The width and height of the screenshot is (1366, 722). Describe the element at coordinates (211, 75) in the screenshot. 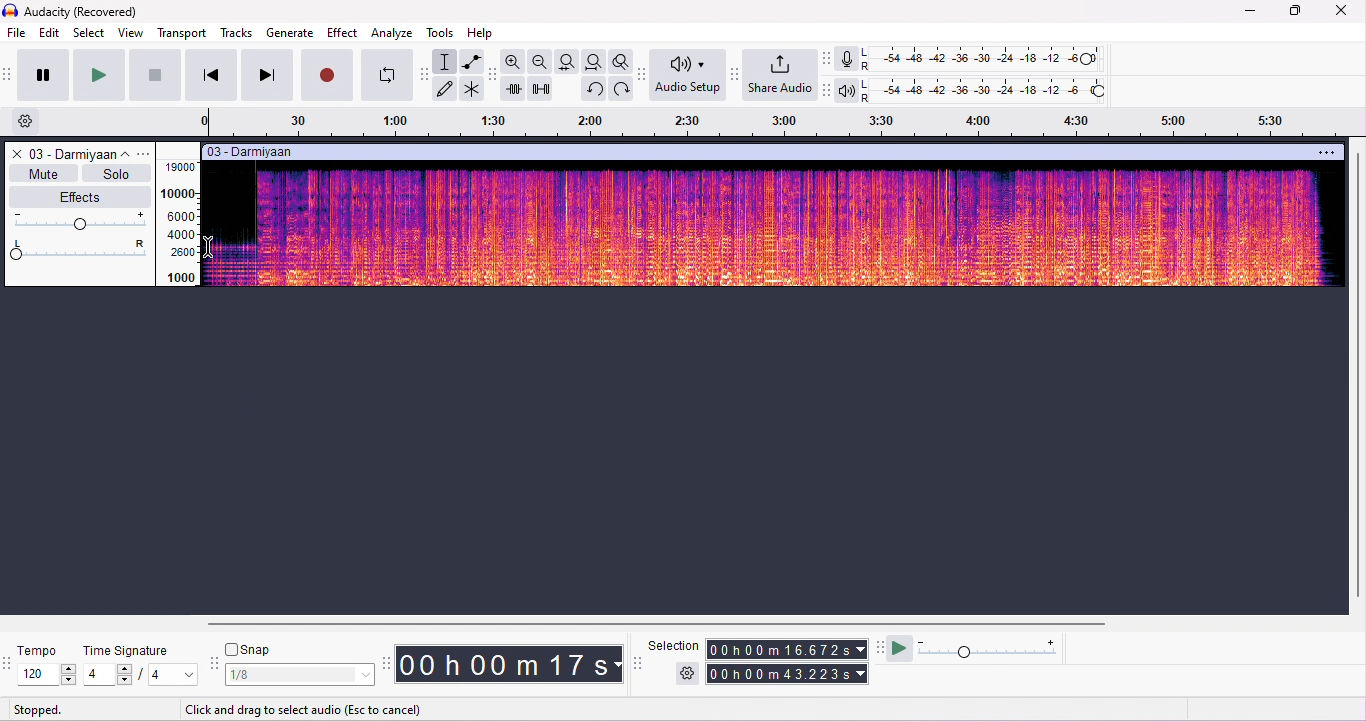

I see `previous` at that location.